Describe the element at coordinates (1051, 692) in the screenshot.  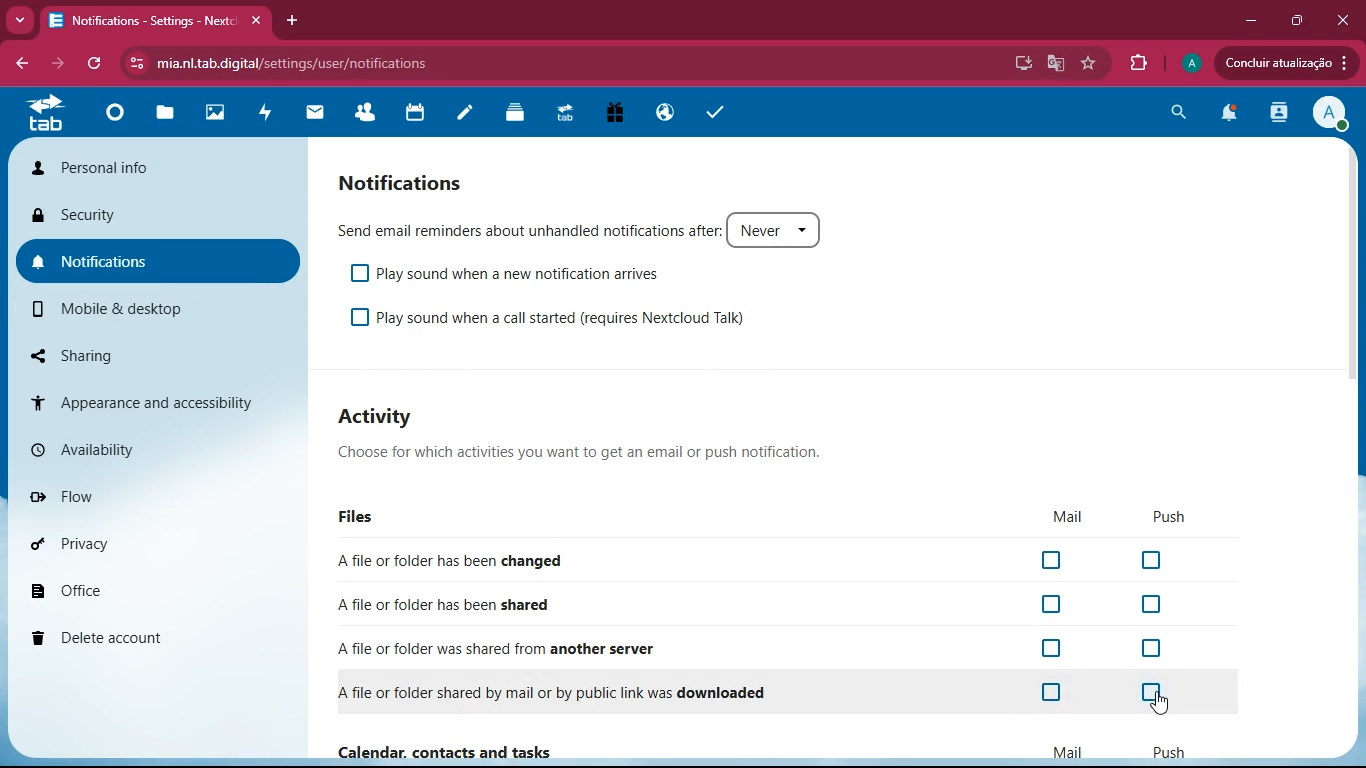
I see `off` at that location.